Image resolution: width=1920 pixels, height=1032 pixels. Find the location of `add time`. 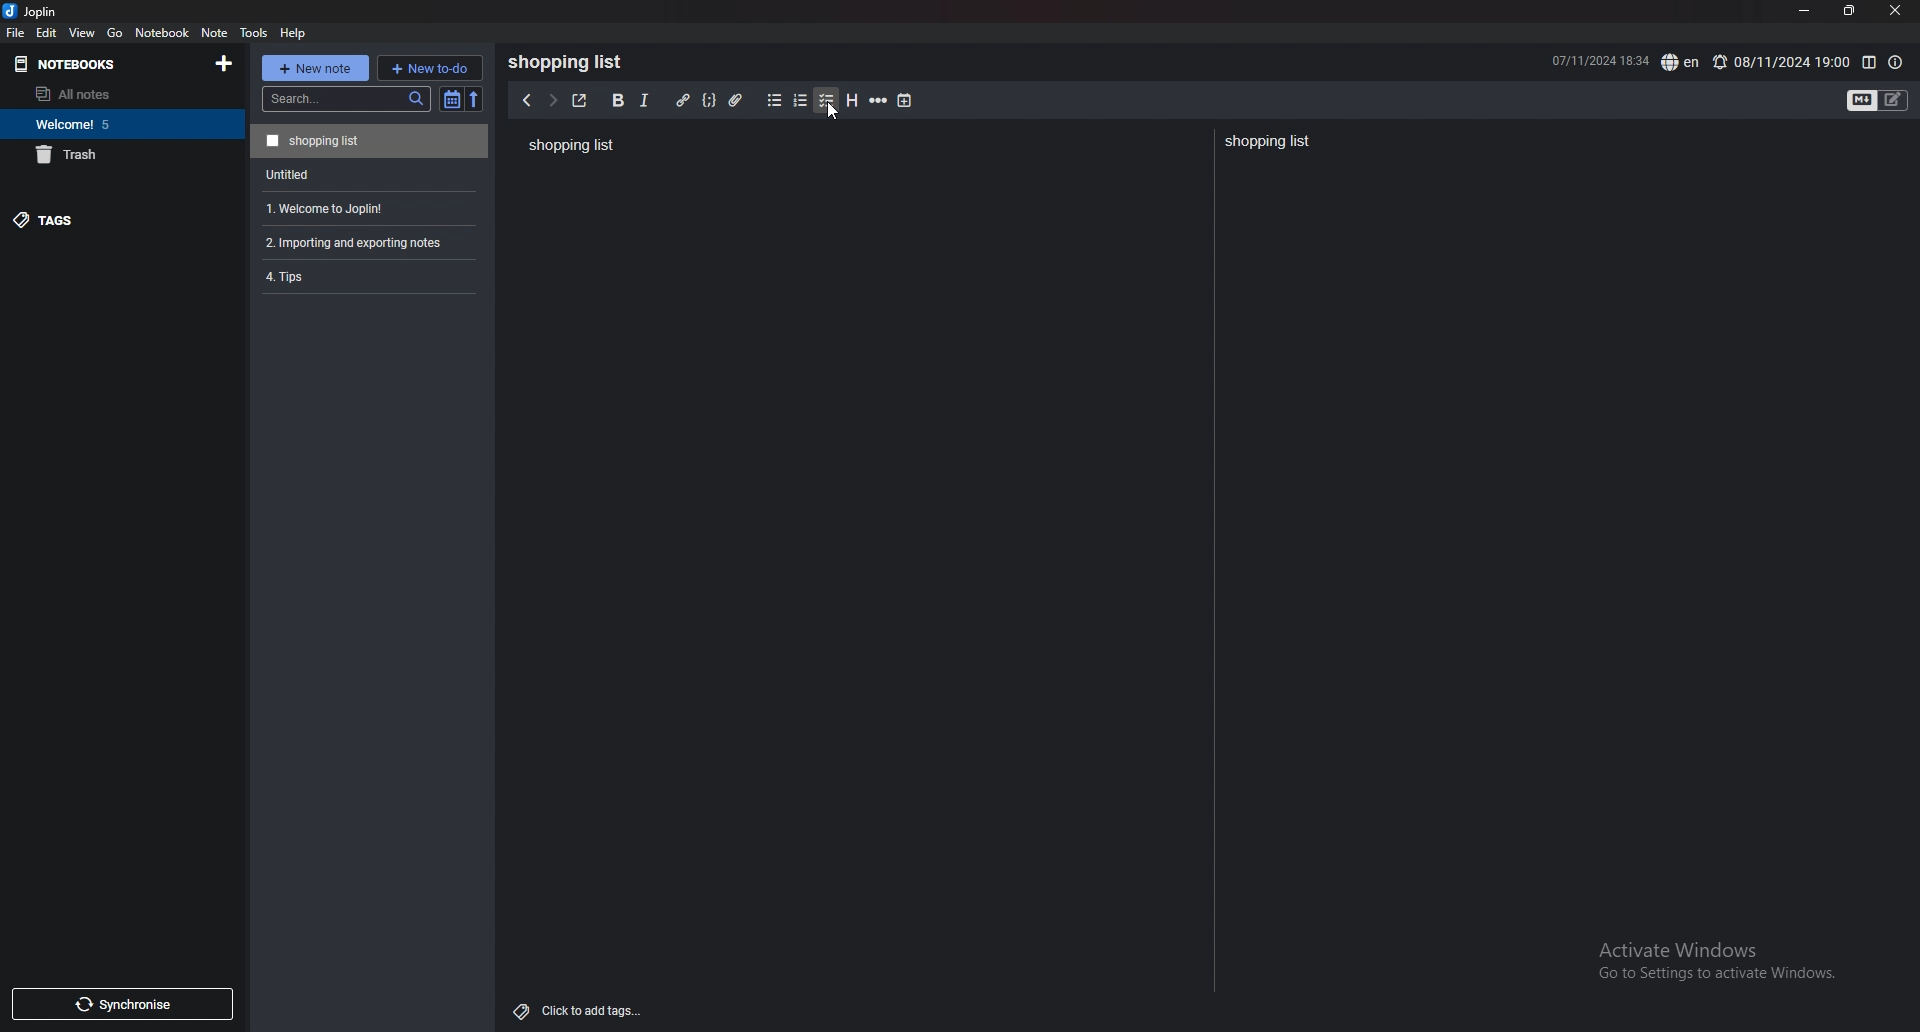

add time is located at coordinates (906, 100).